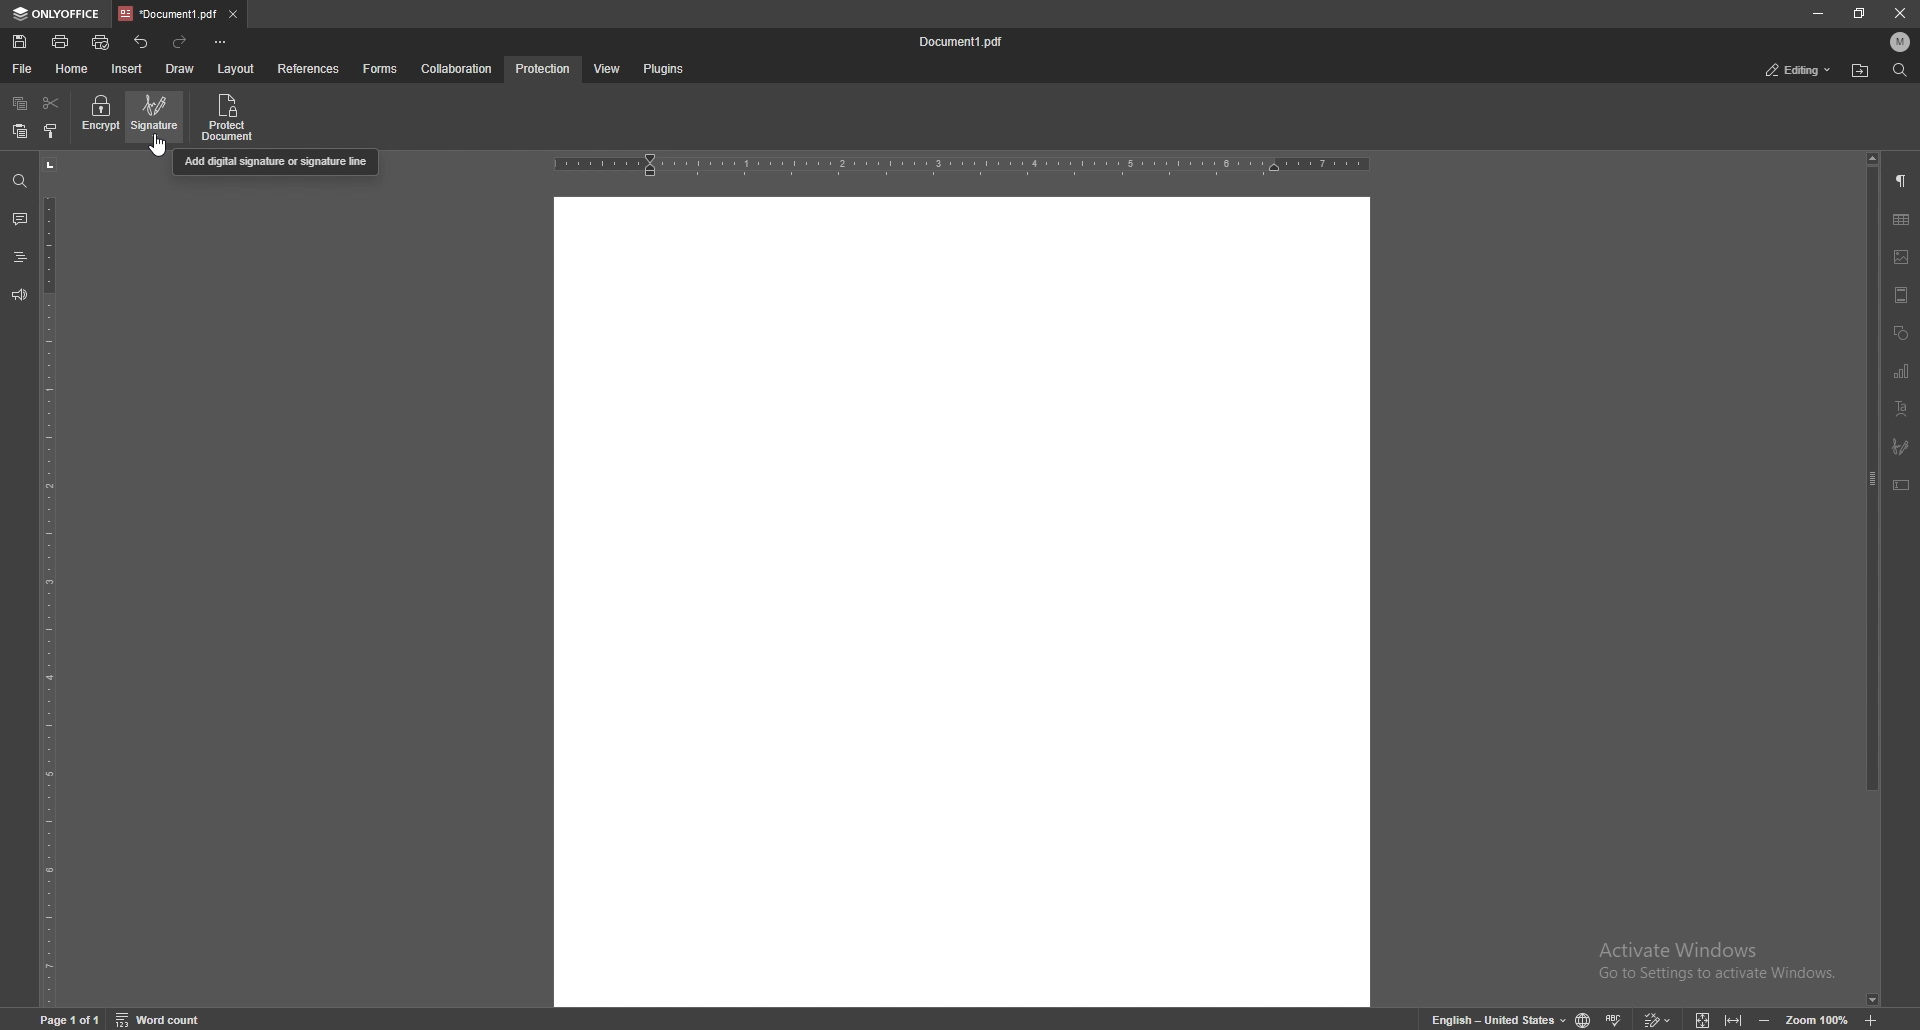  What do you see at coordinates (1888, 1020) in the screenshot?
I see `zoom in` at bounding box center [1888, 1020].